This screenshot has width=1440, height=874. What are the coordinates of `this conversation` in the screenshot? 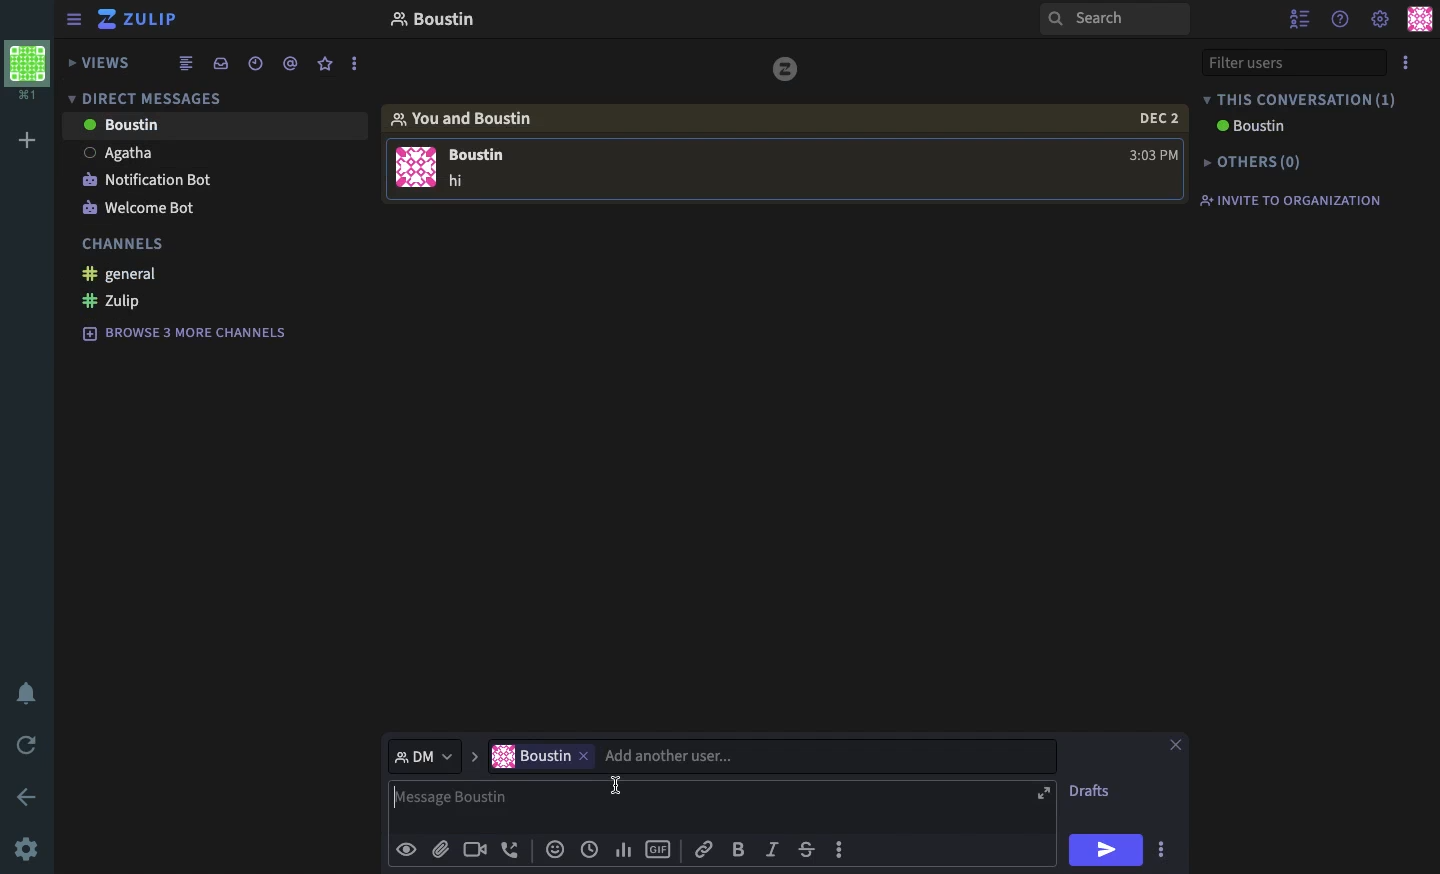 It's located at (1303, 99).